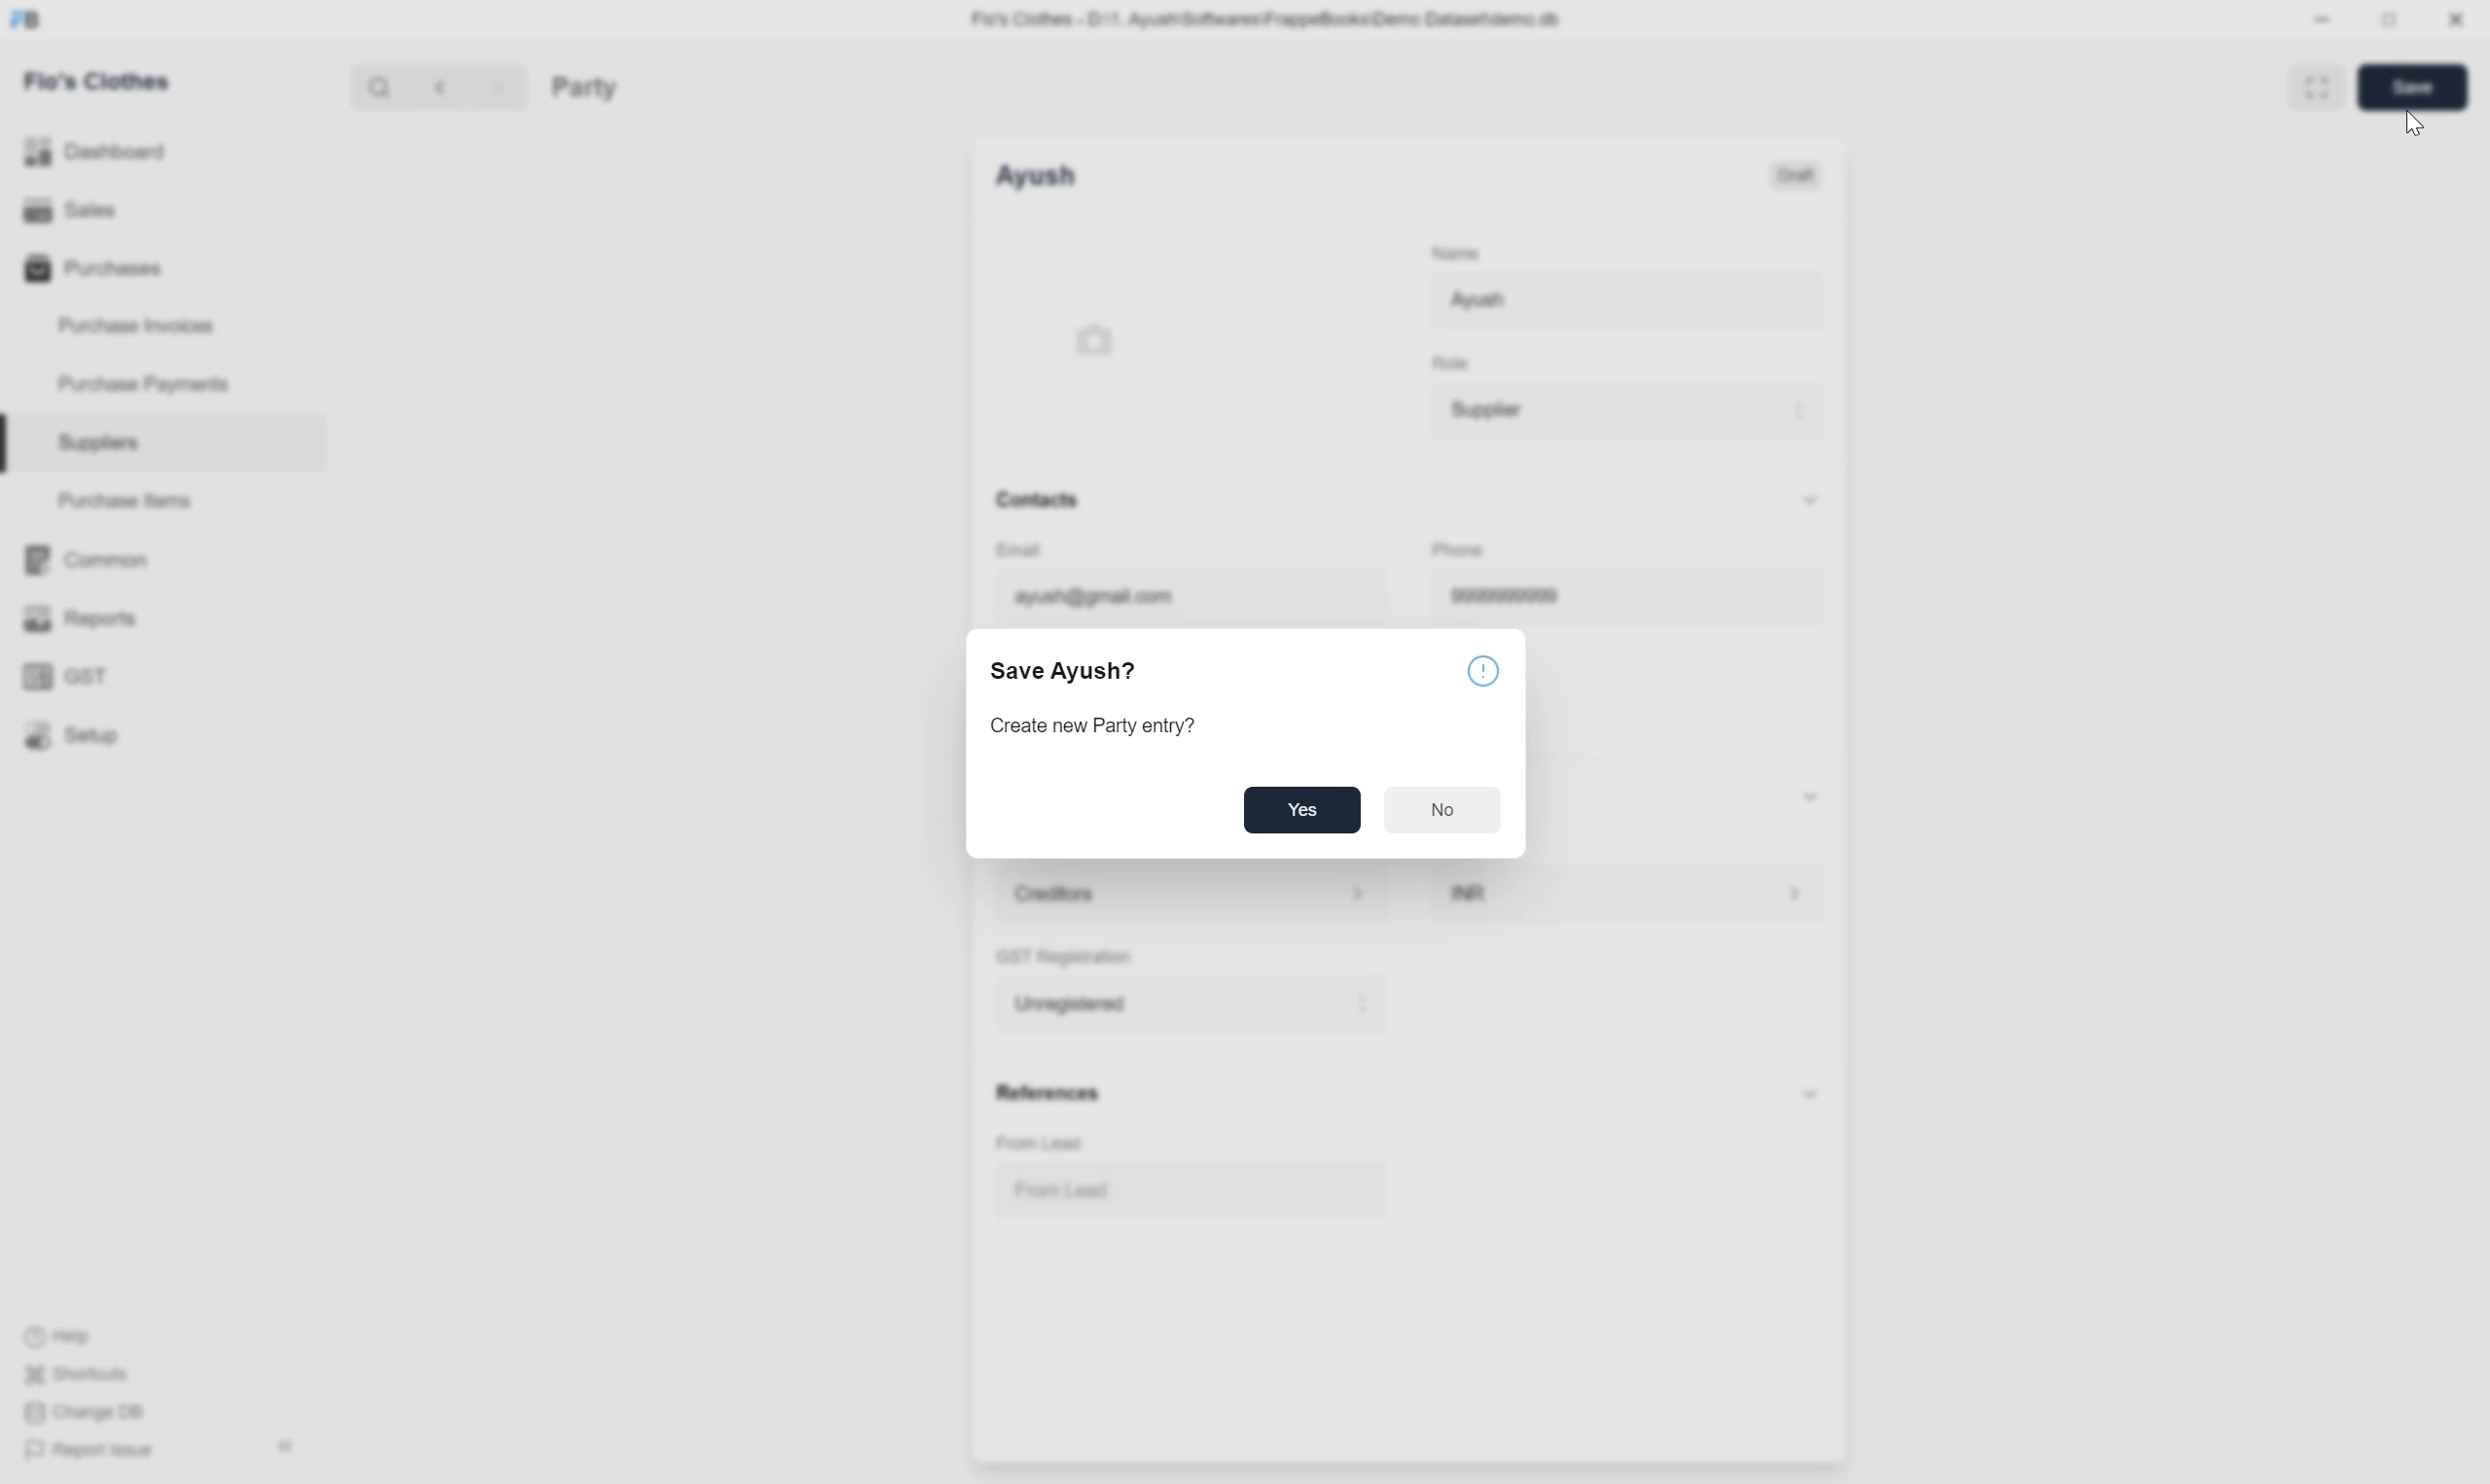 Image resolution: width=2490 pixels, height=1484 pixels. I want to click on Next, so click(500, 86).